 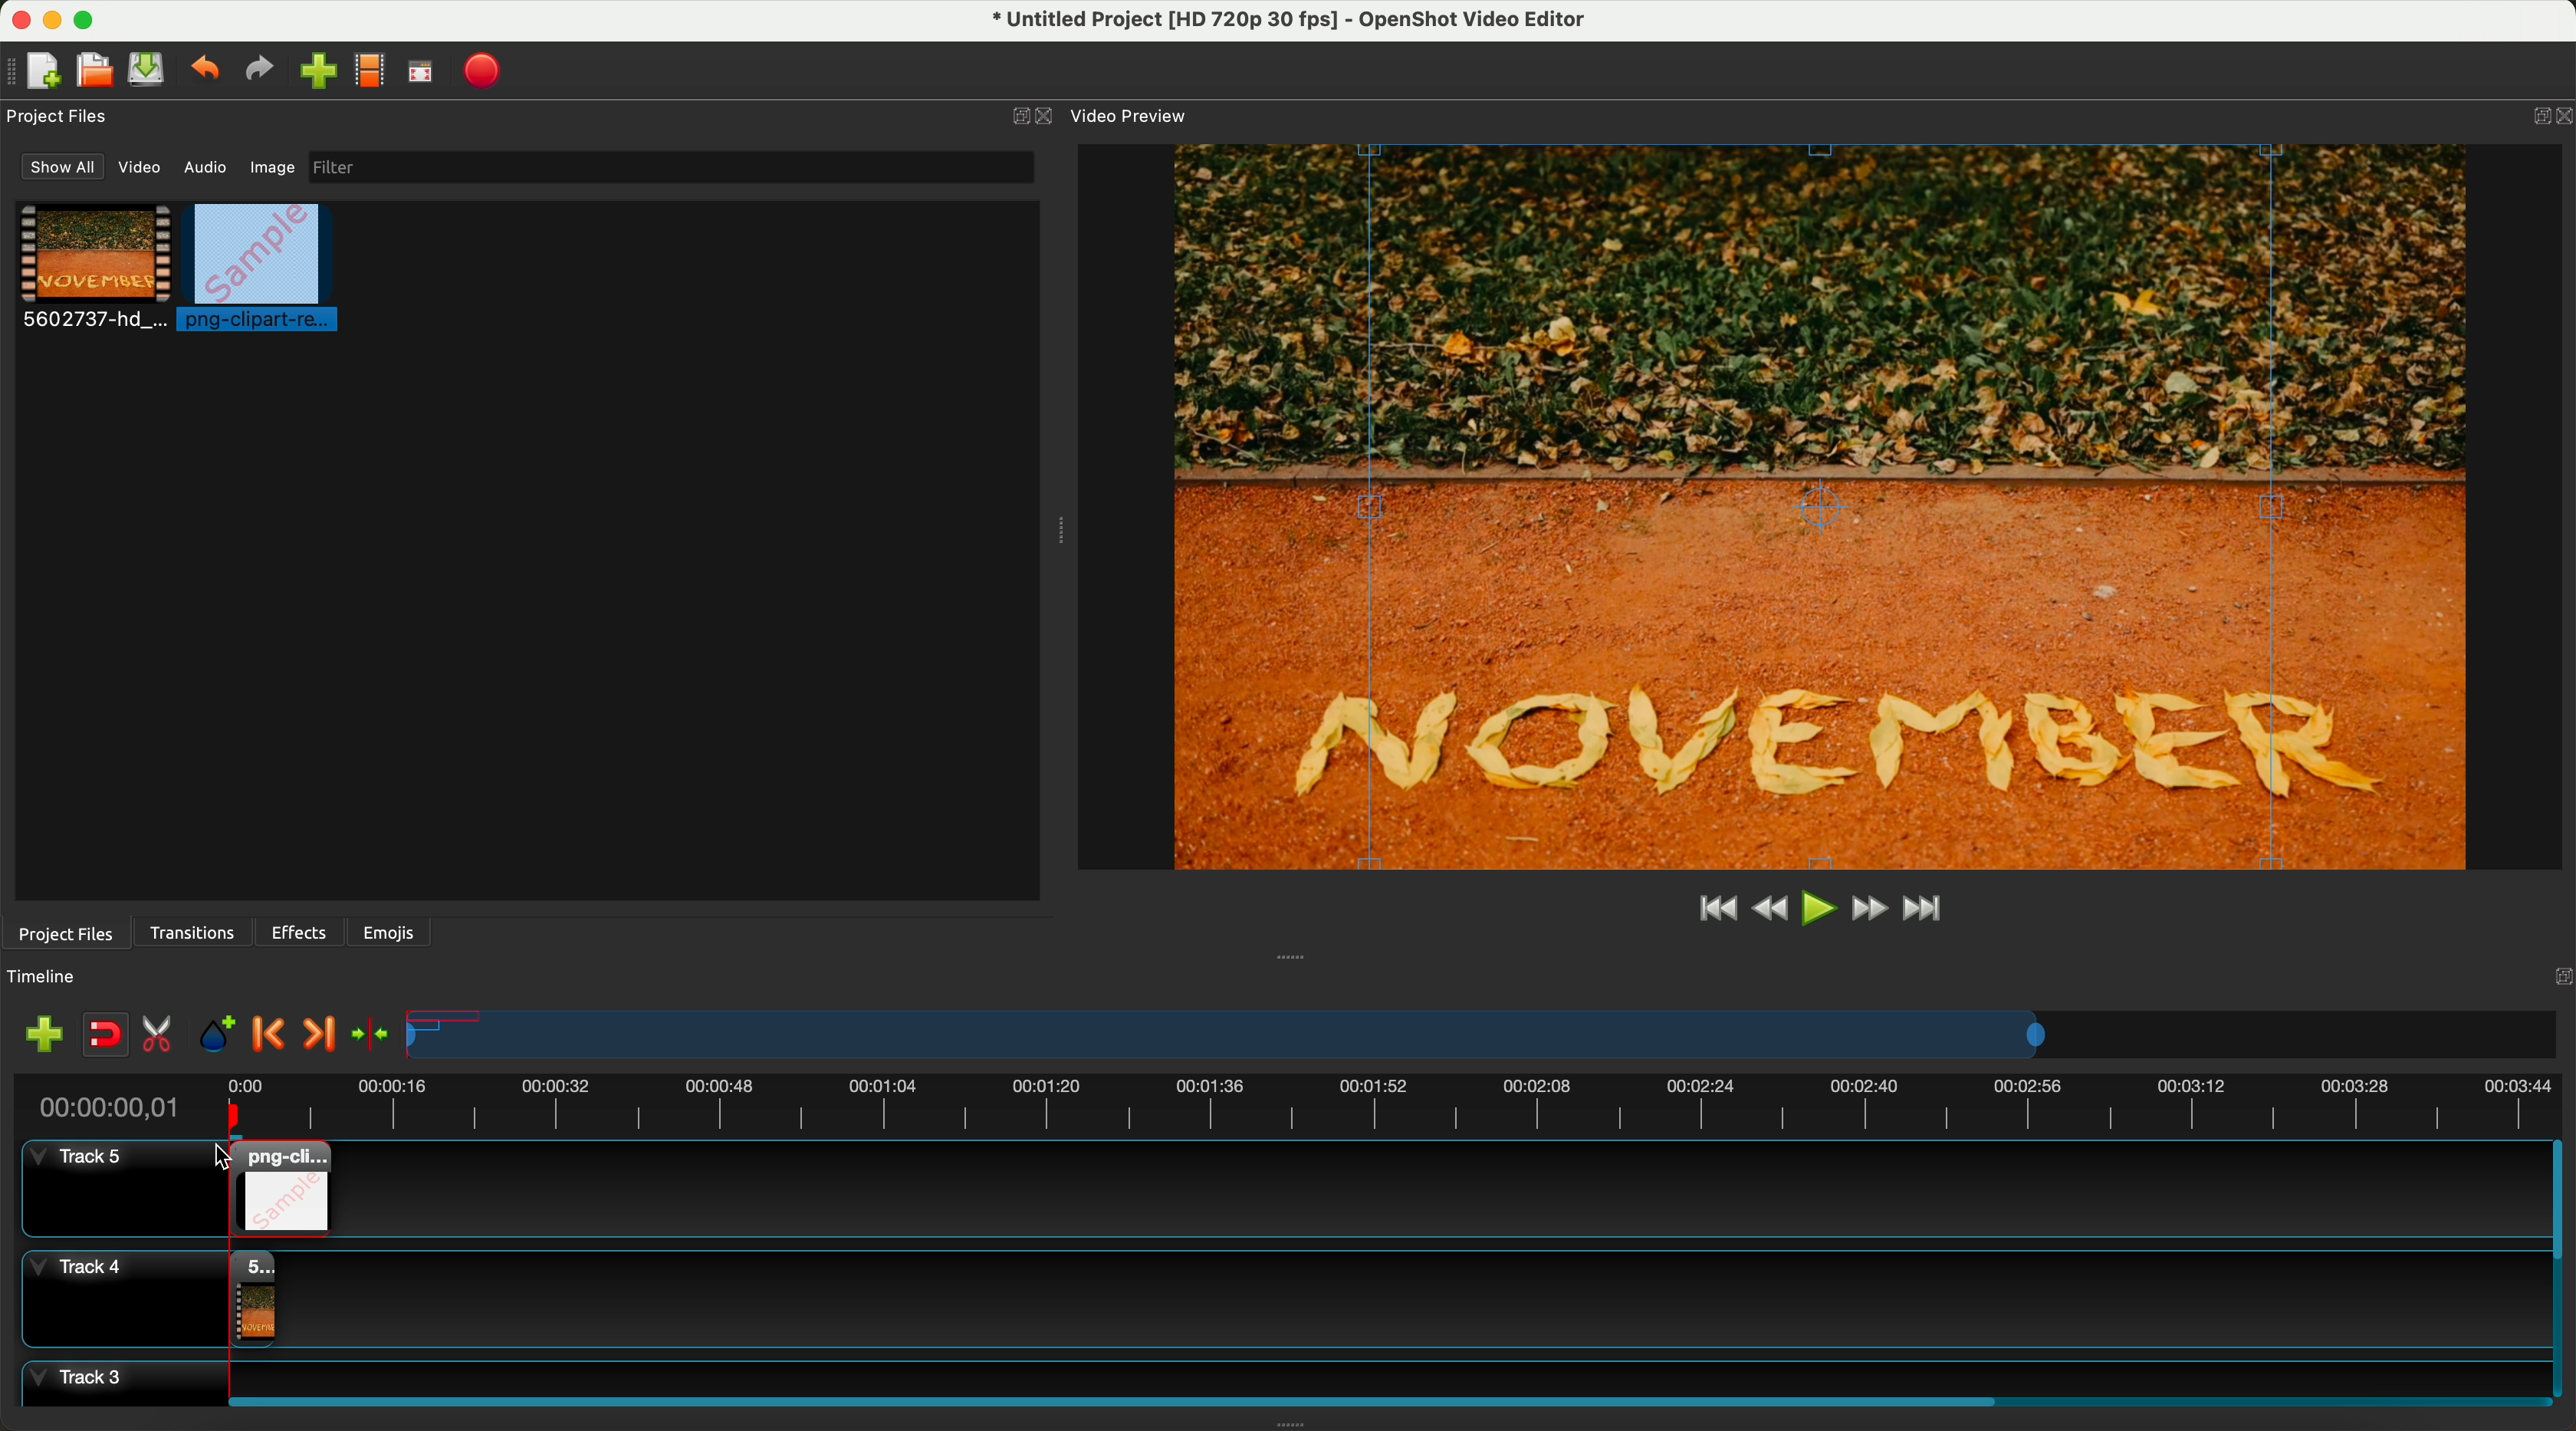 What do you see at coordinates (1292, 956) in the screenshot?
I see `Window Expanding` at bounding box center [1292, 956].